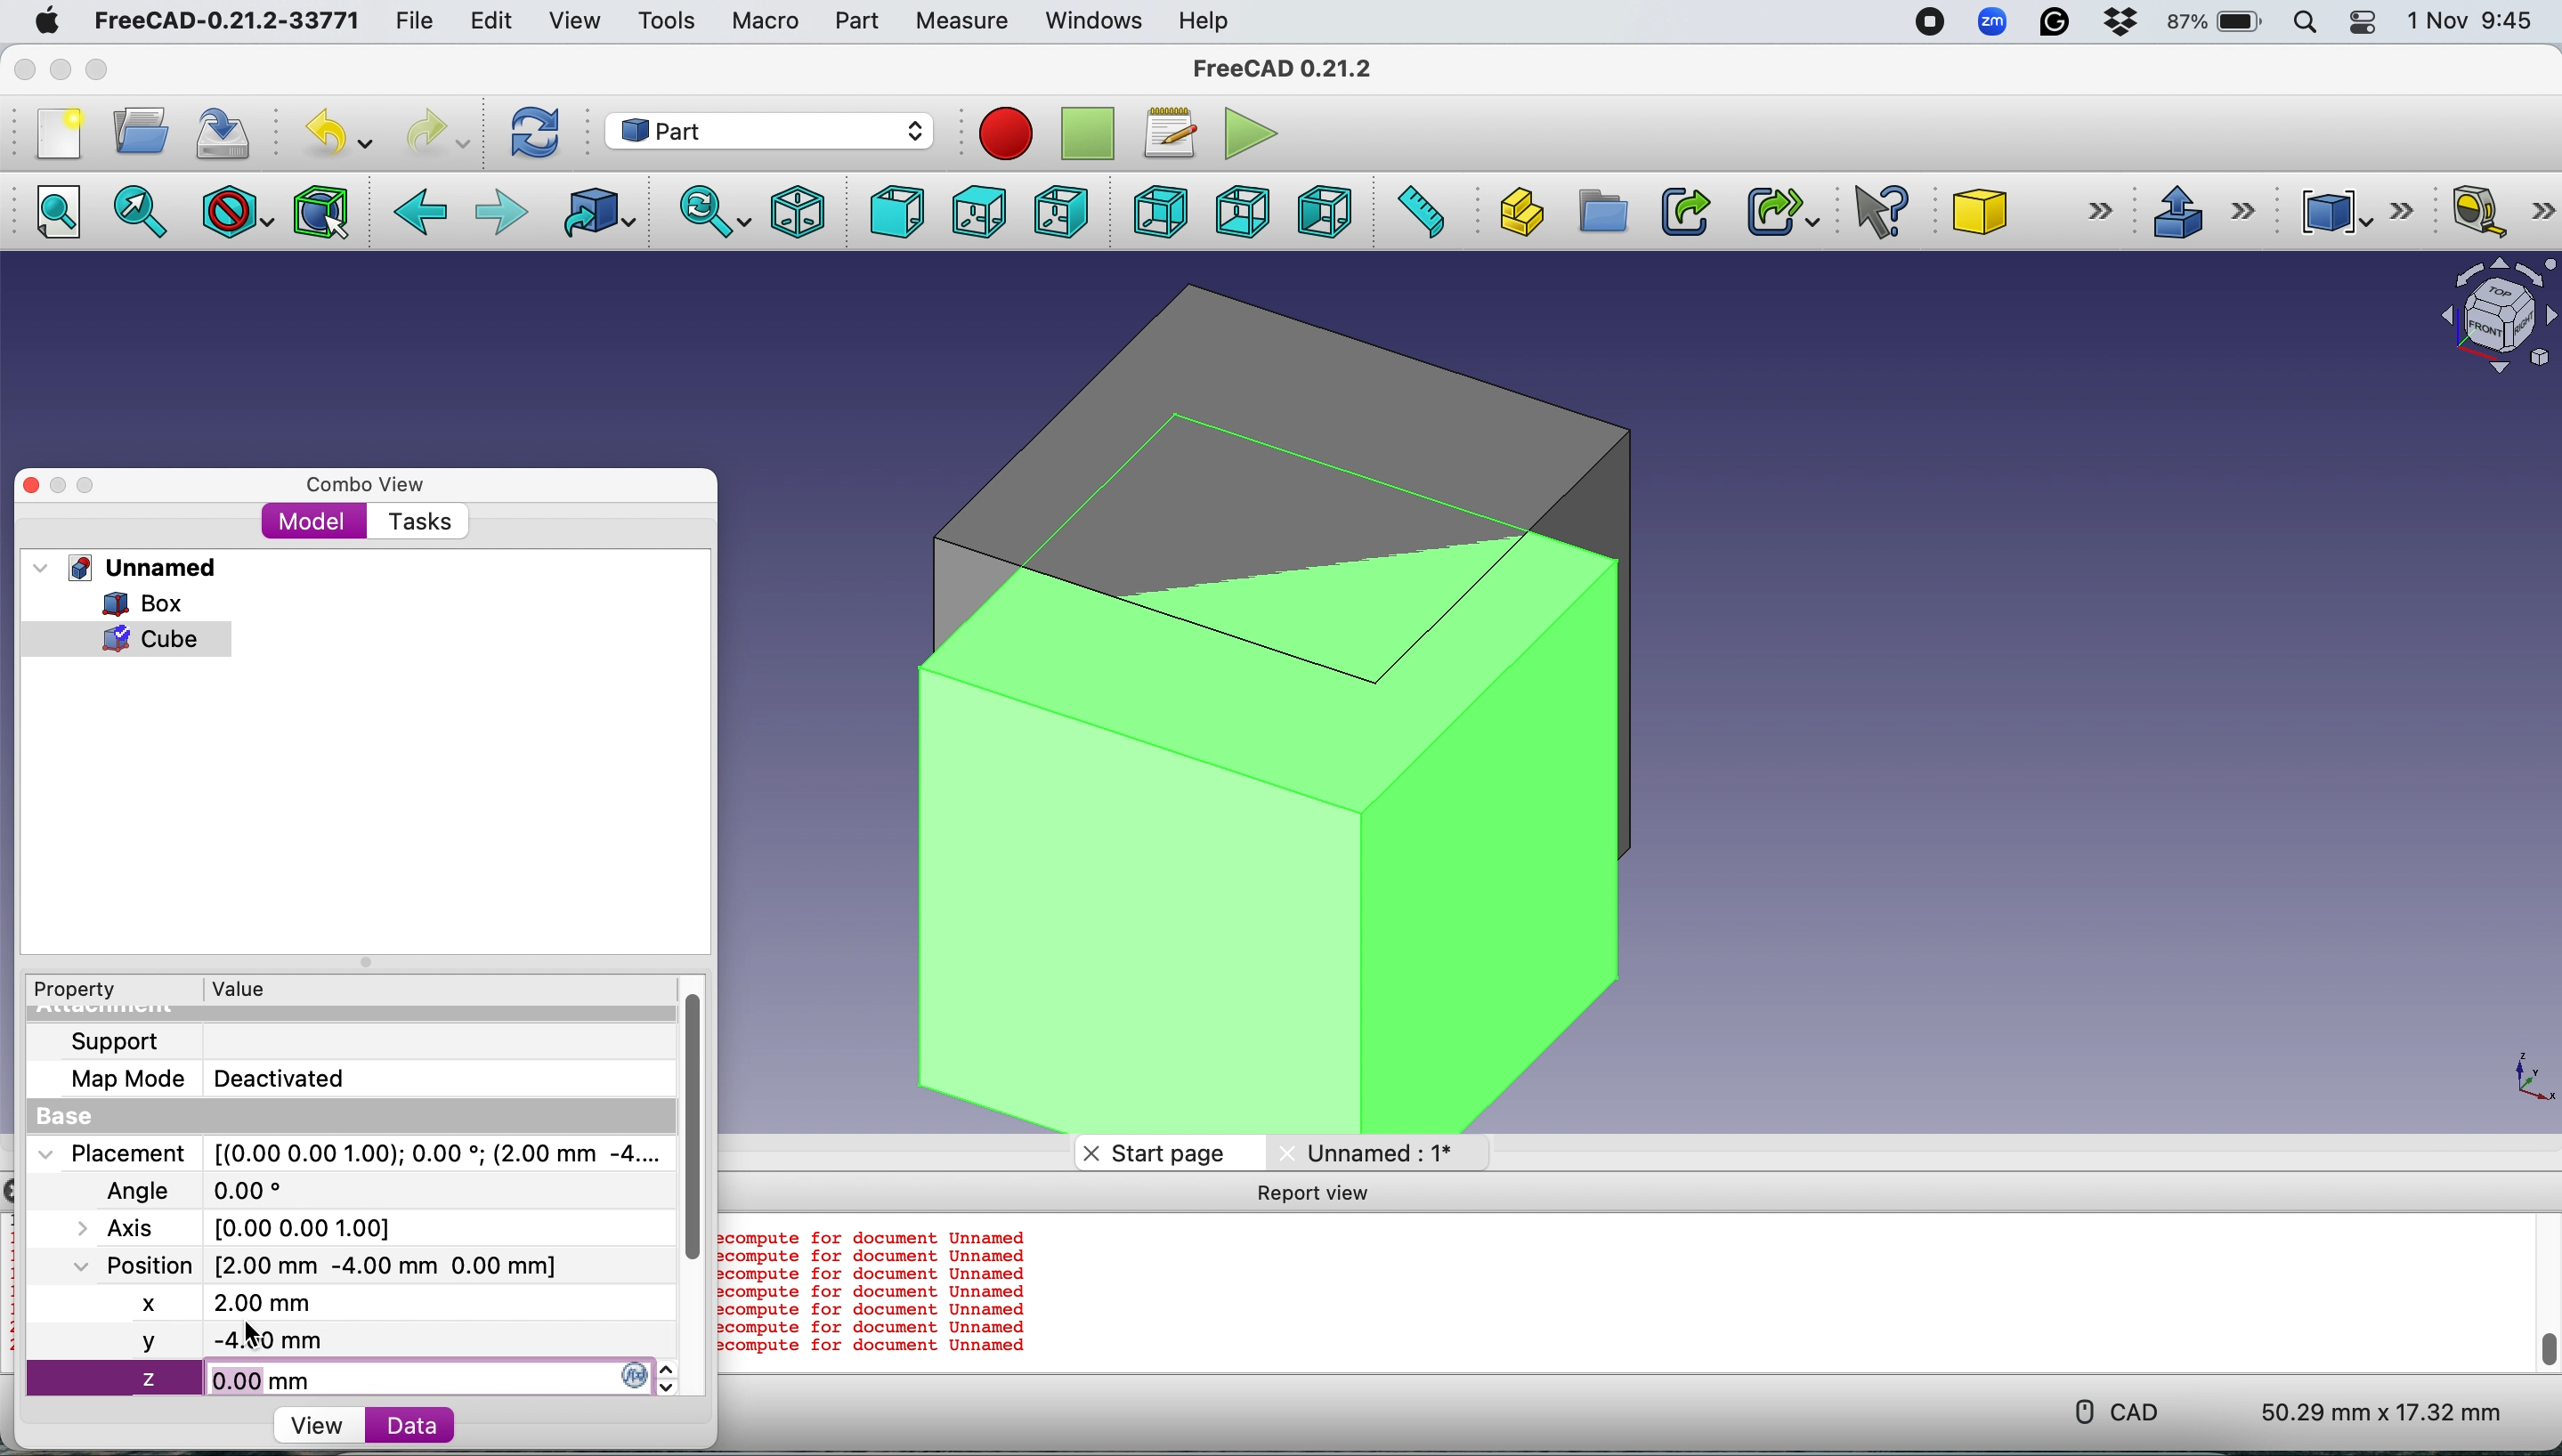 This screenshot has height=1456, width=2562. What do you see at coordinates (457, 1427) in the screenshot?
I see `Data` at bounding box center [457, 1427].